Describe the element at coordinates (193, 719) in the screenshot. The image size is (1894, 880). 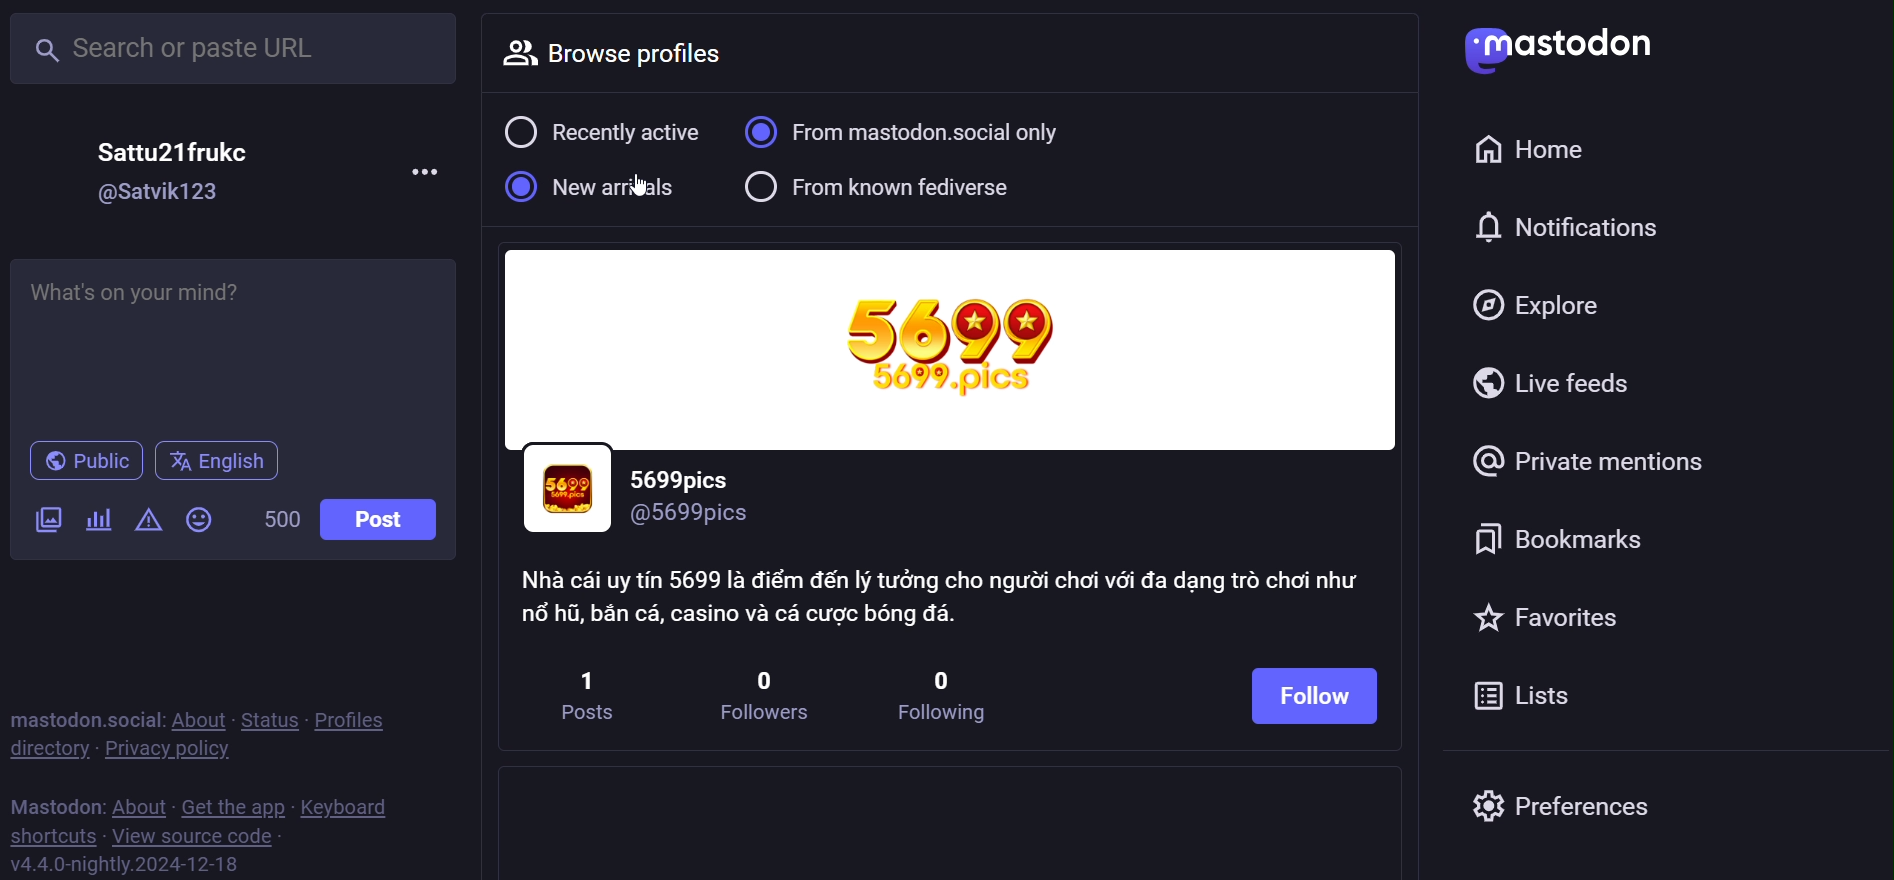
I see `about` at that location.